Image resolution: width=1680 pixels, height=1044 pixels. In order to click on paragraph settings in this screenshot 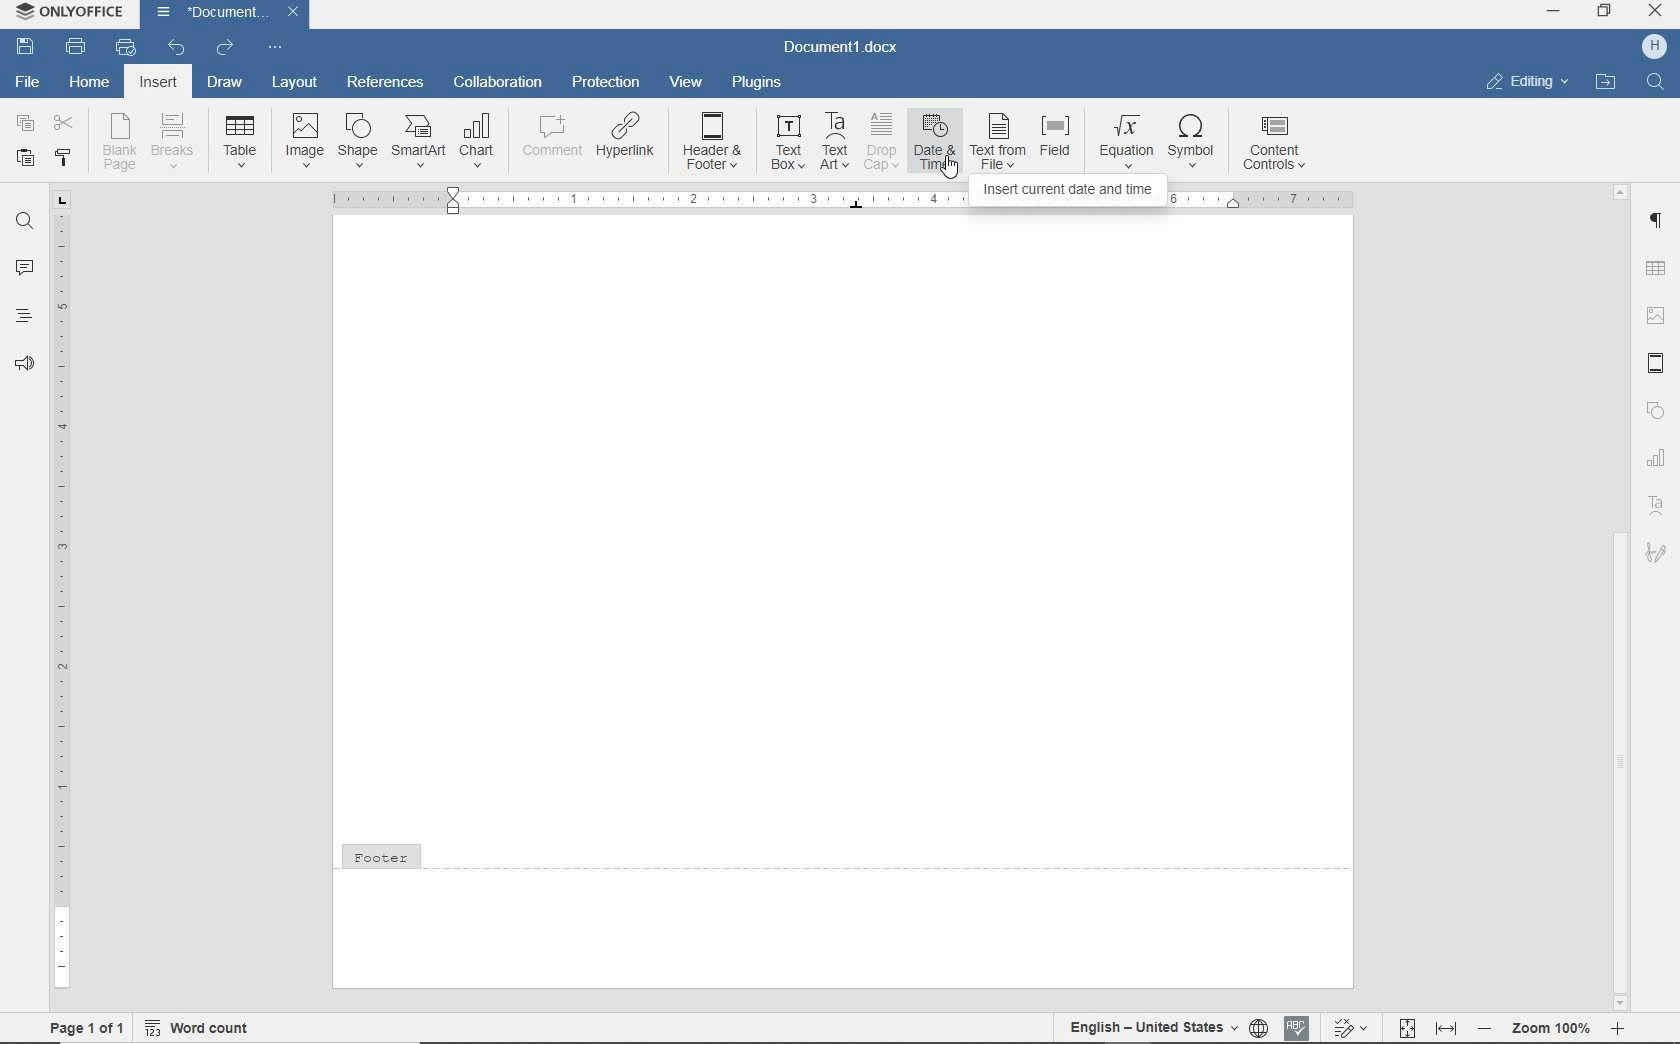, I will do `click(1659, 223)`.